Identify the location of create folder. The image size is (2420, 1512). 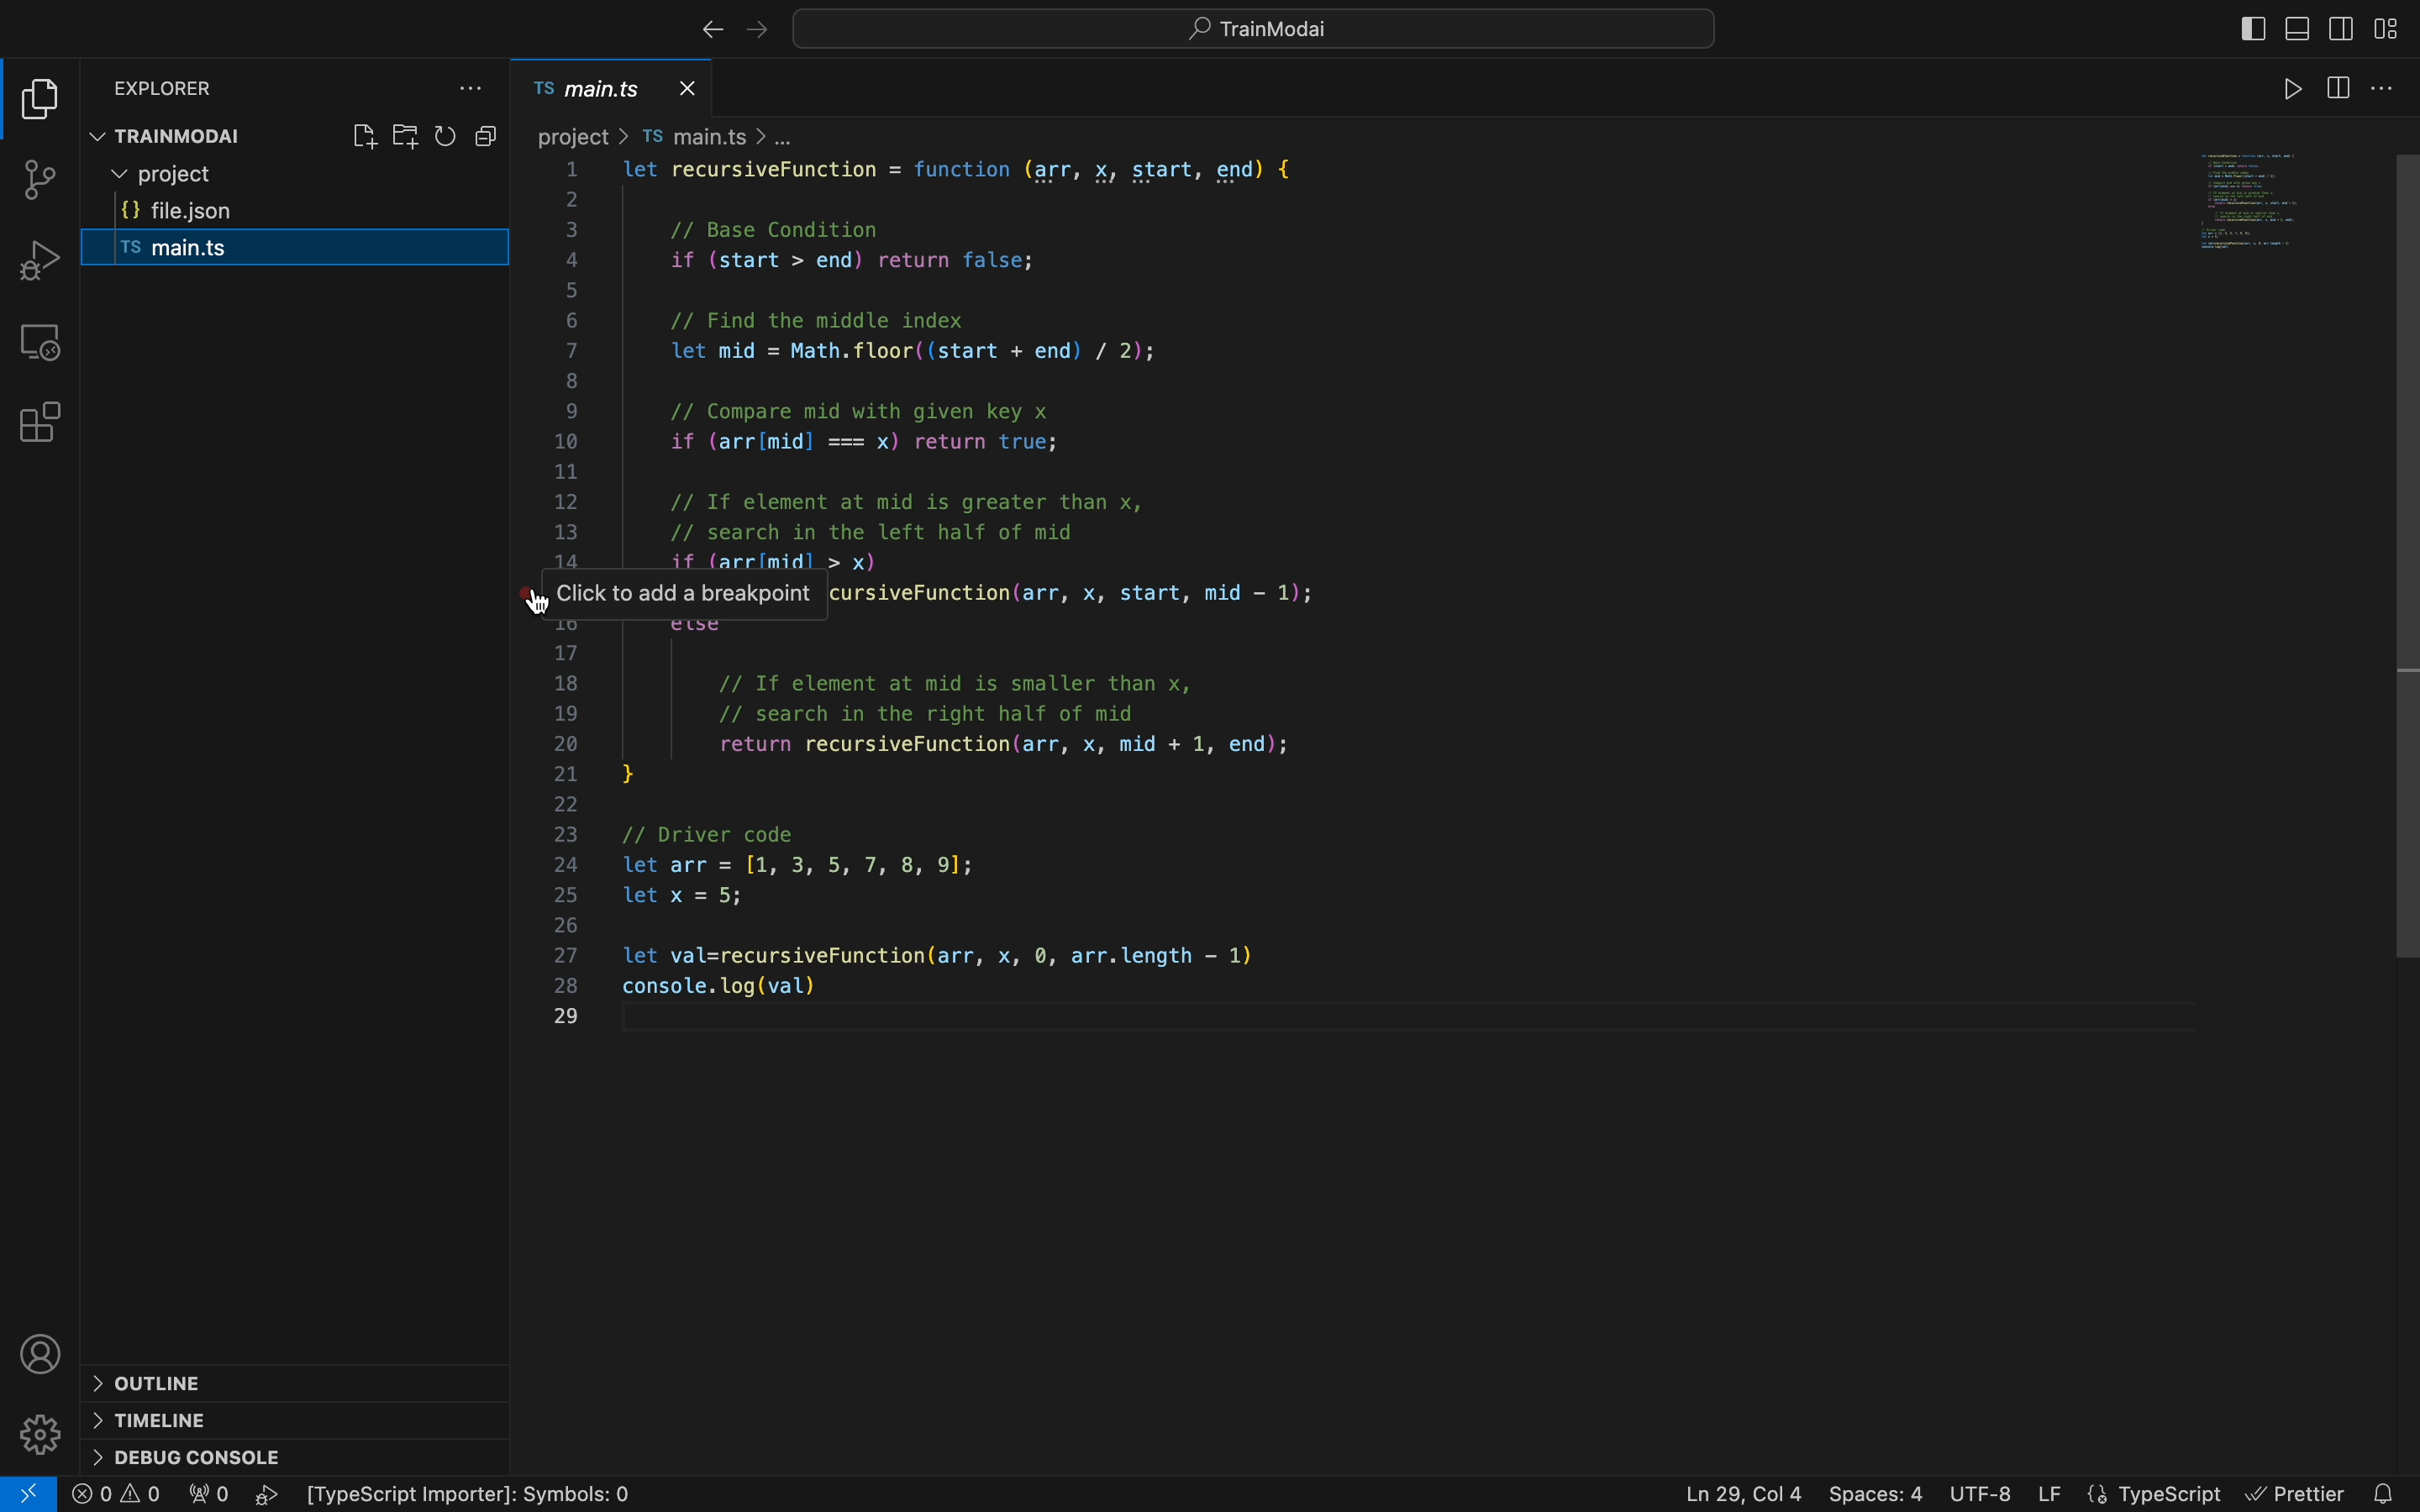
(409, 139).